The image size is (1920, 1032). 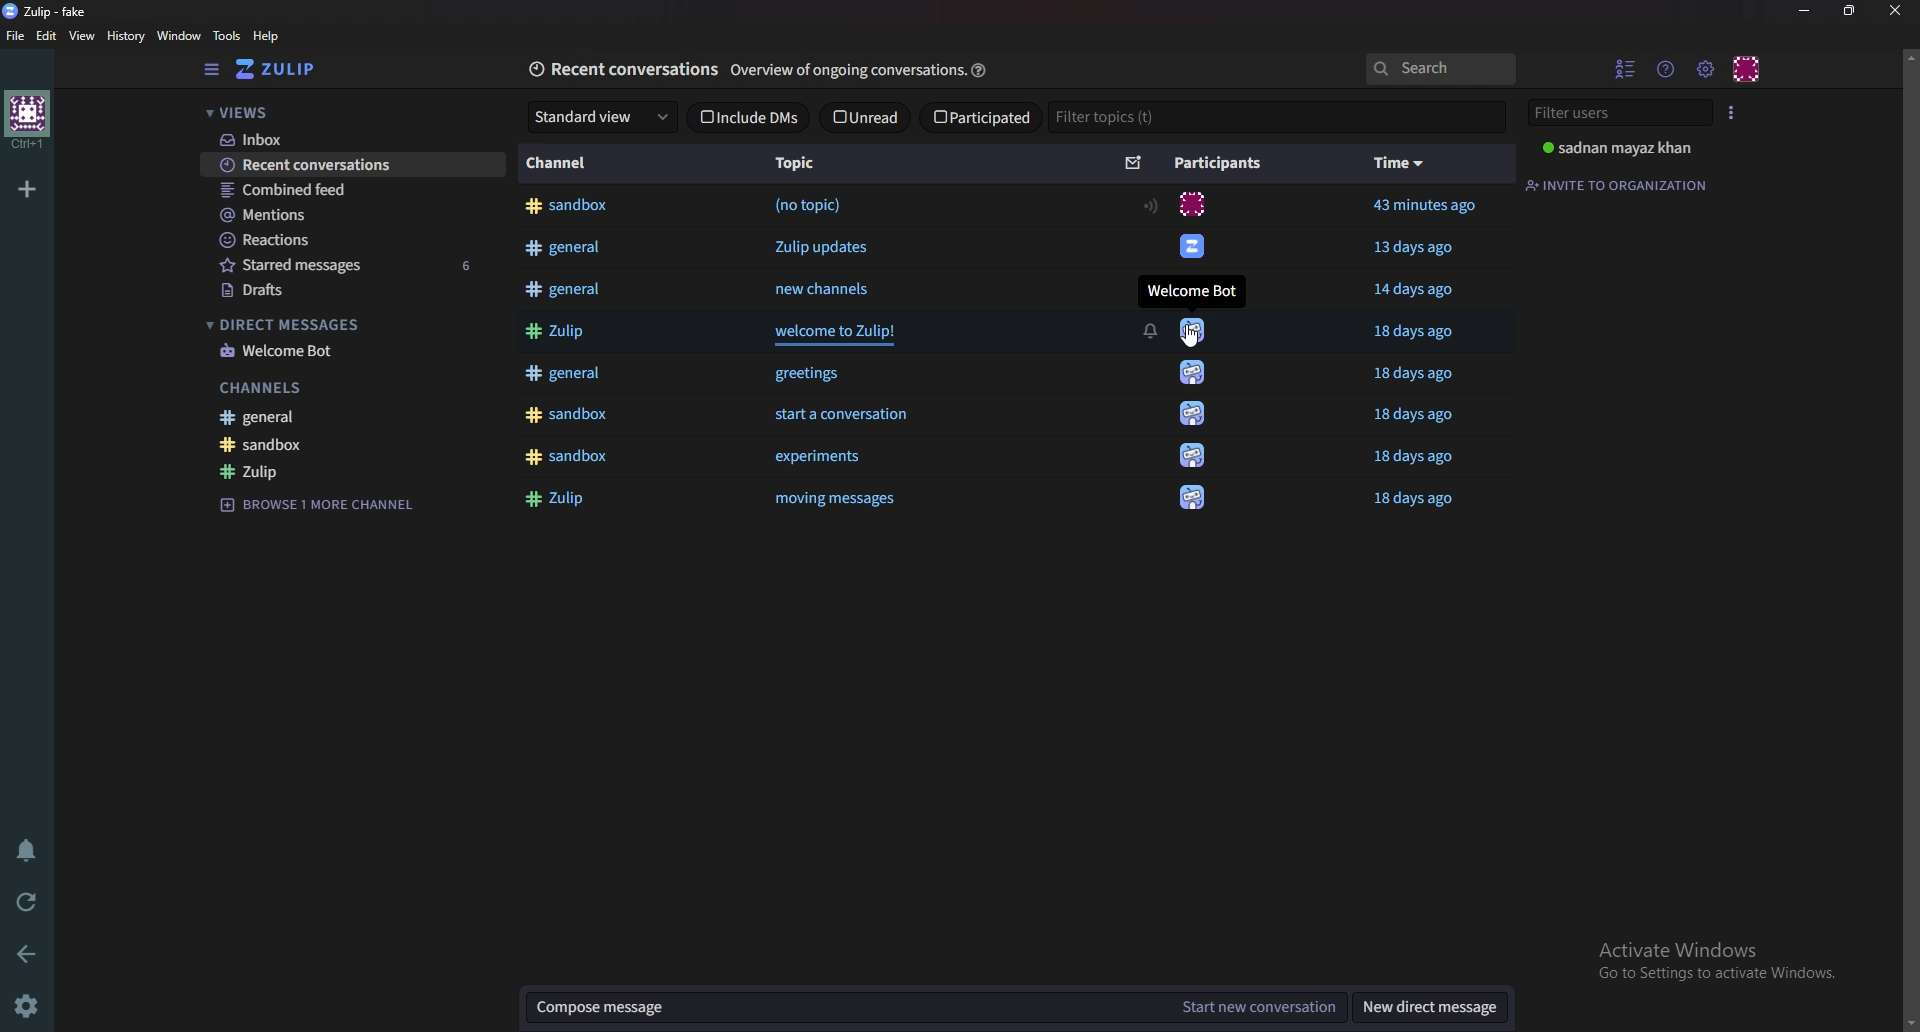 I want to click on 18 days ago, so click(x=1421, y=416).